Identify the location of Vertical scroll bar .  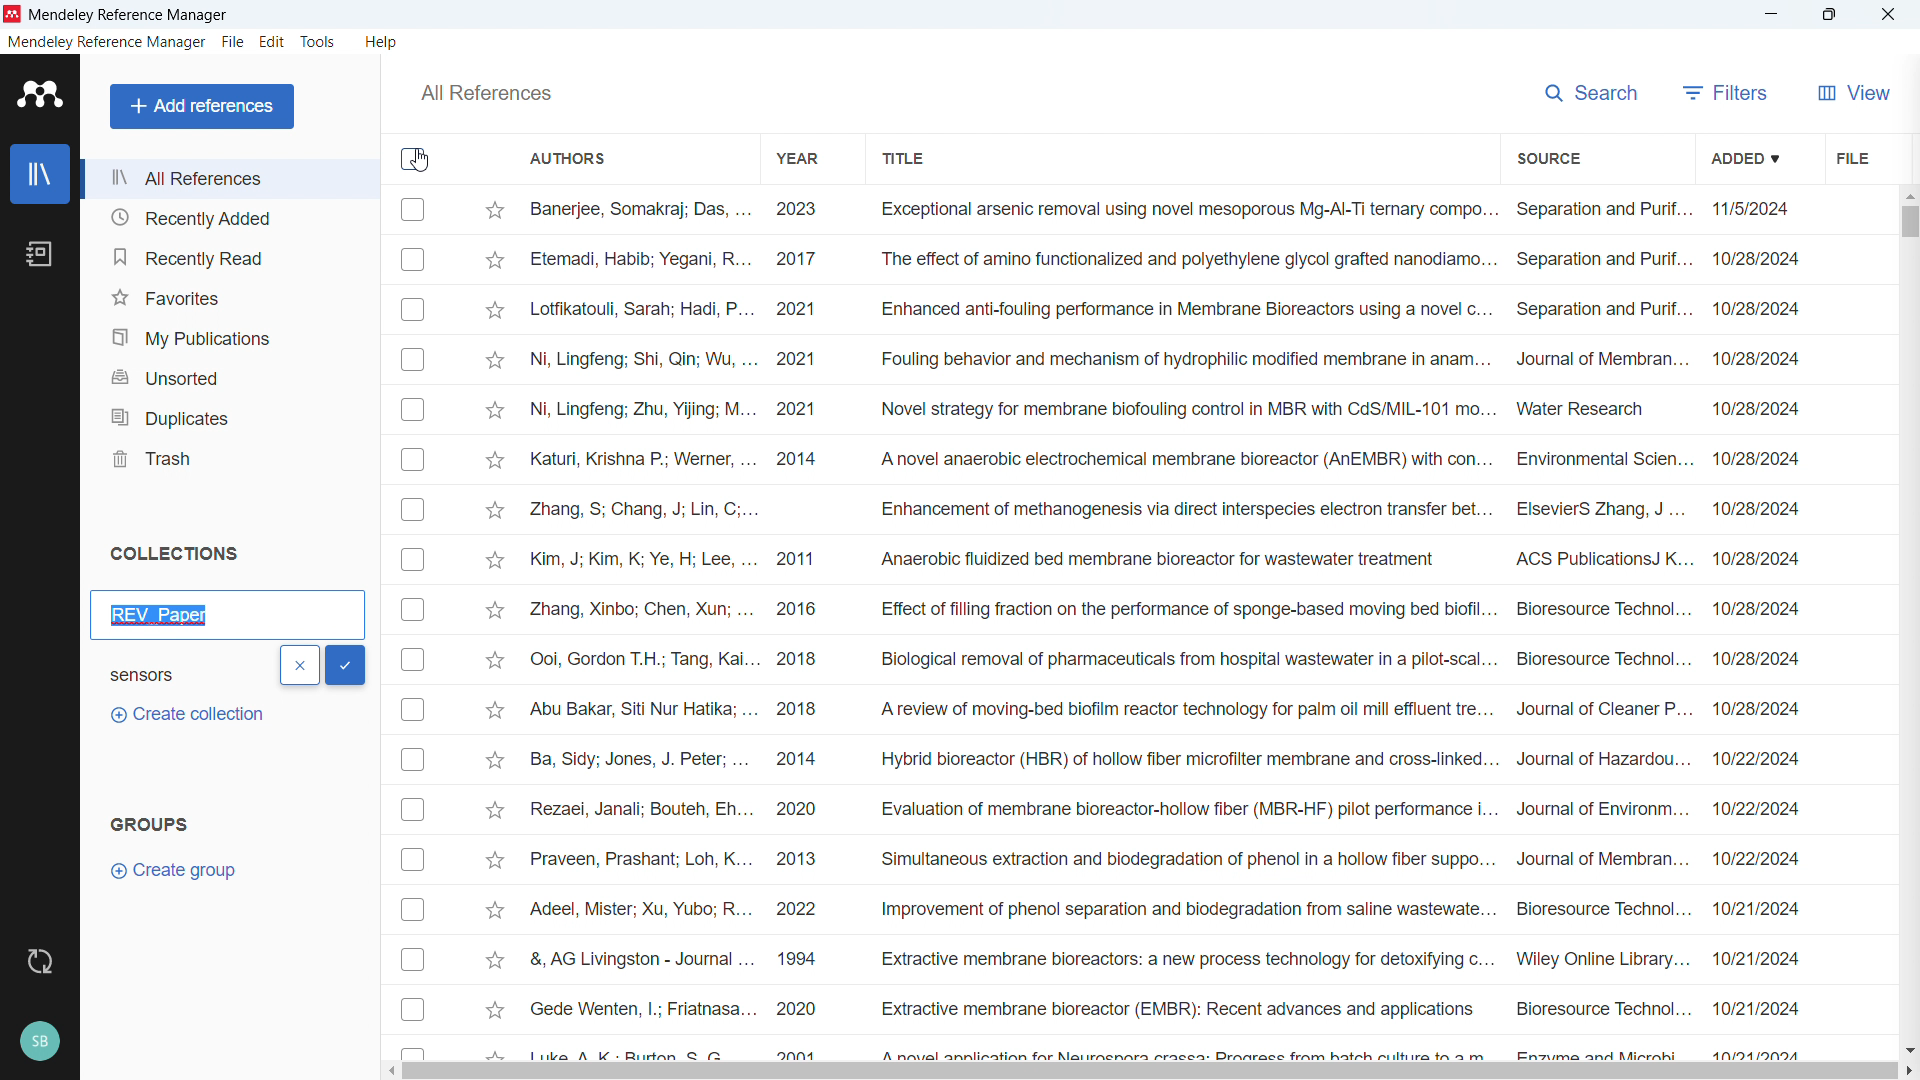
(1906, 220).